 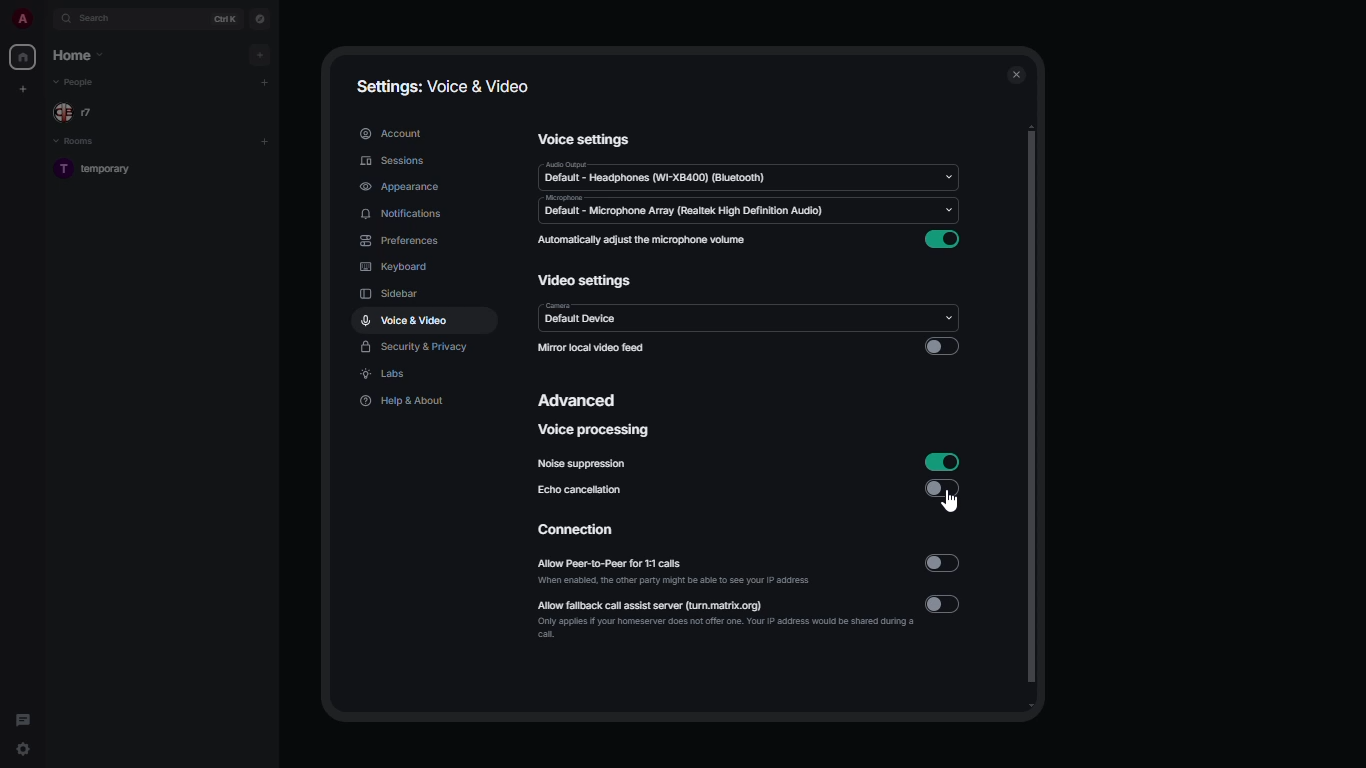 I want to click on mirror local video feed, so click(x=591, y=346).